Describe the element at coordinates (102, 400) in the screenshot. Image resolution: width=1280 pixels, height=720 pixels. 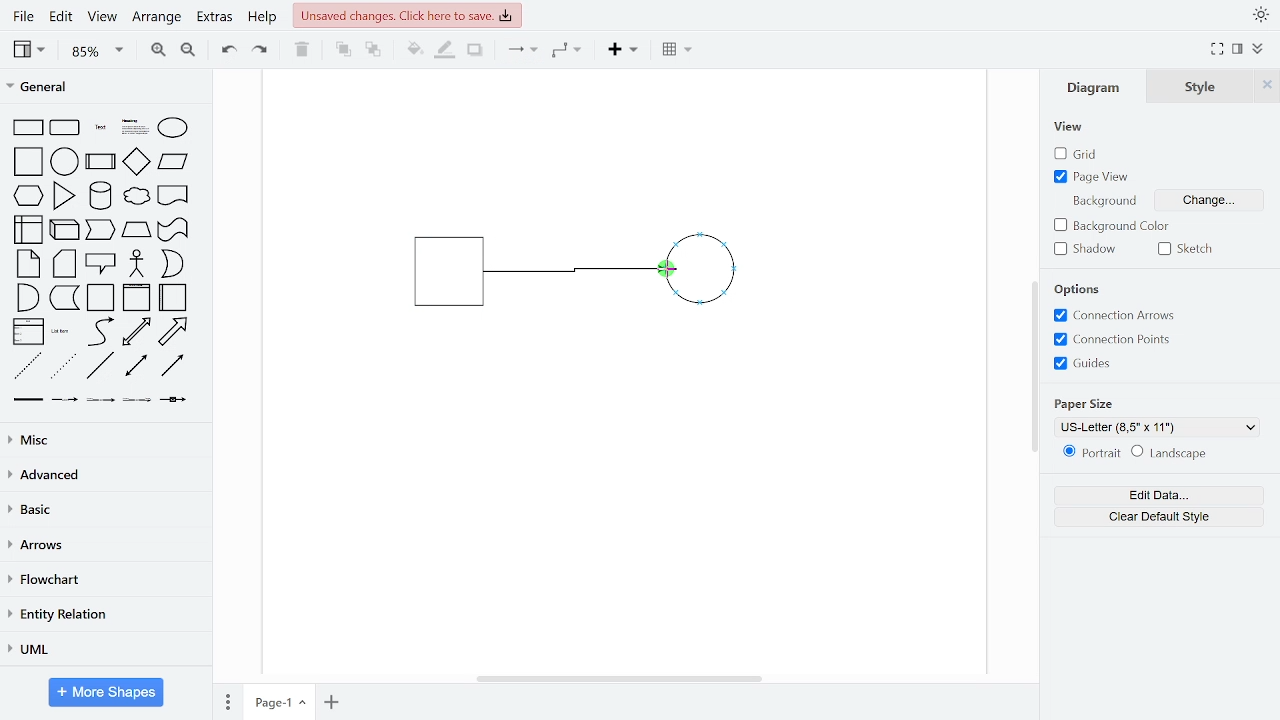
I see `connector  with 2 labels` at that location.